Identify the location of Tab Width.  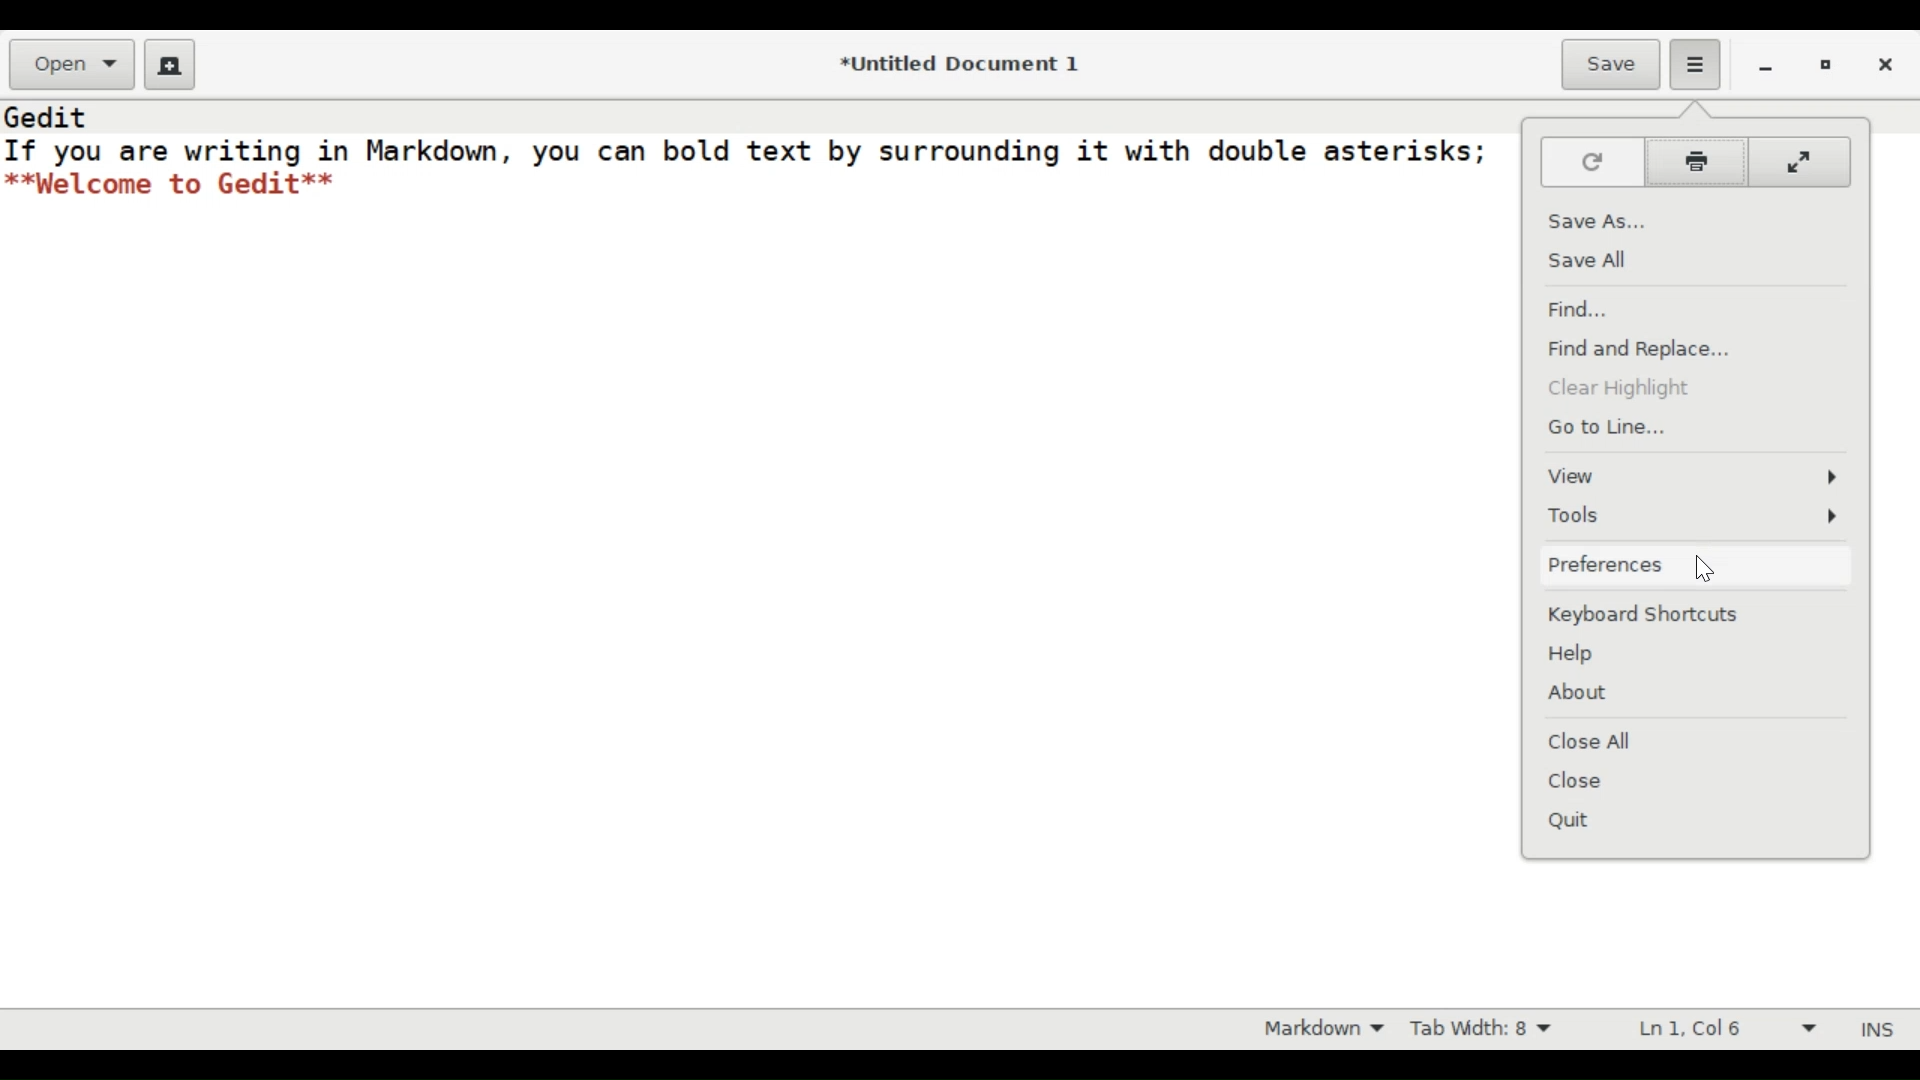
(1487, 1028).